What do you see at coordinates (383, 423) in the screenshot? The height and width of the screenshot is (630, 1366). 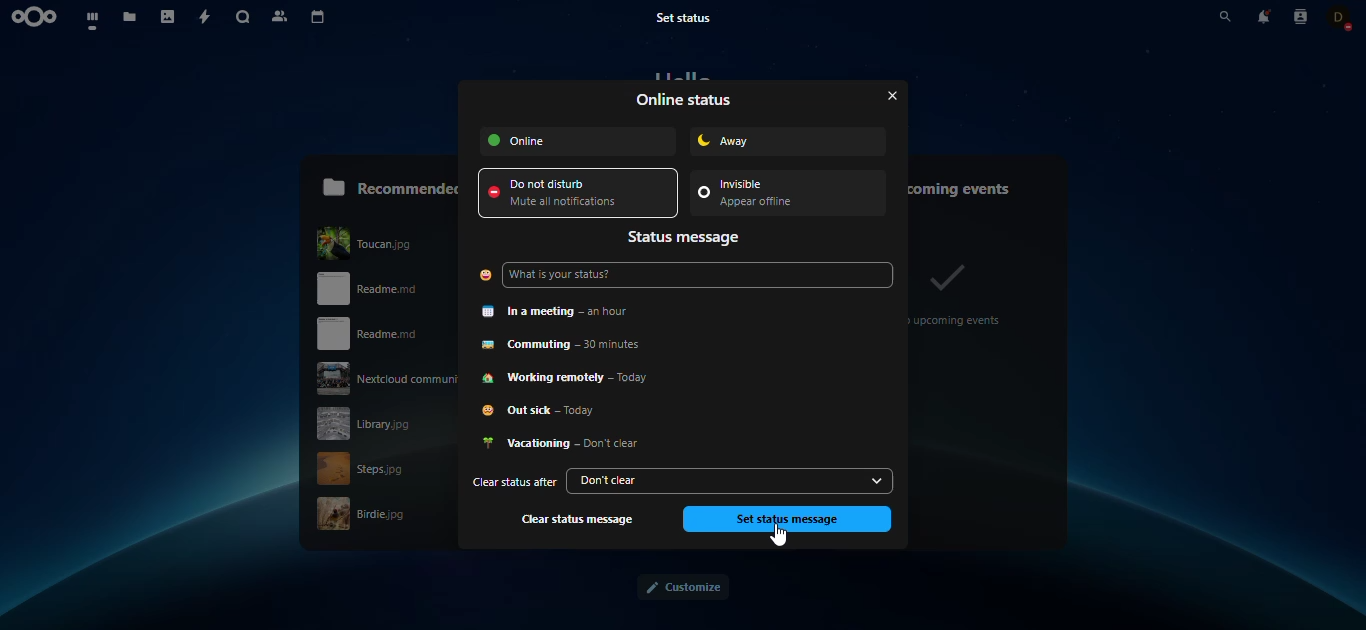 I see `library jpg ` at bounding box center [383, 423].